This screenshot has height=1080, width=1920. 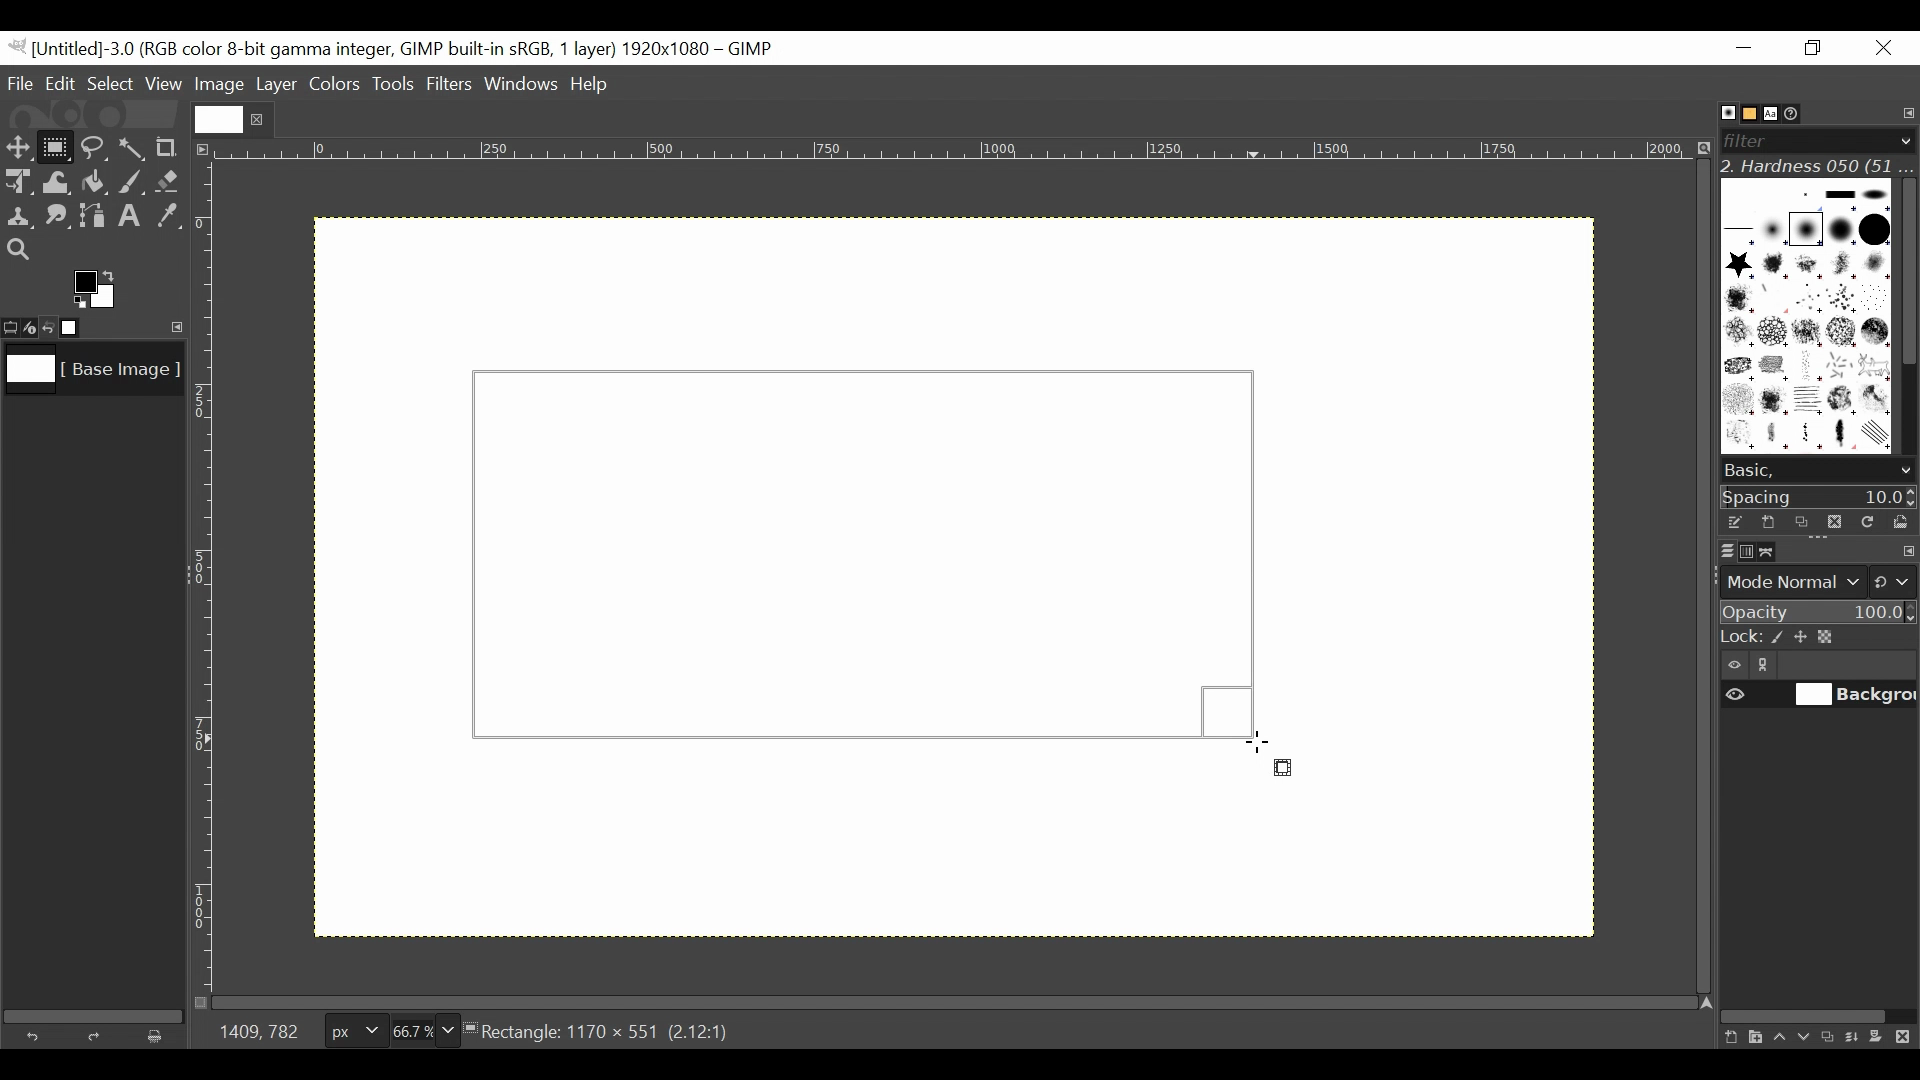 What do you see at coordinates (170, 218) in the screenshot?
I see `Color picker tool` at bounding box center [170, 218].